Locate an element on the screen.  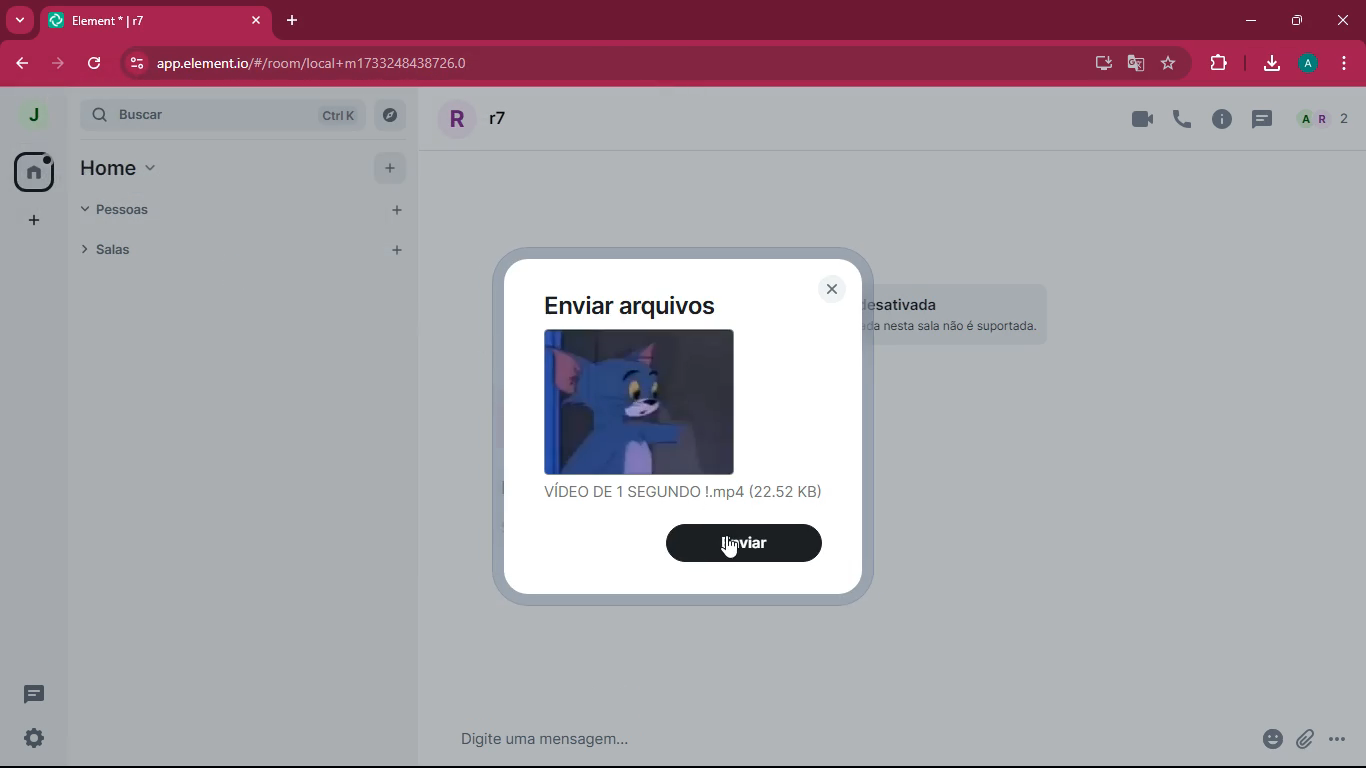
enviar arquivos is located at coordinates (649, 305).